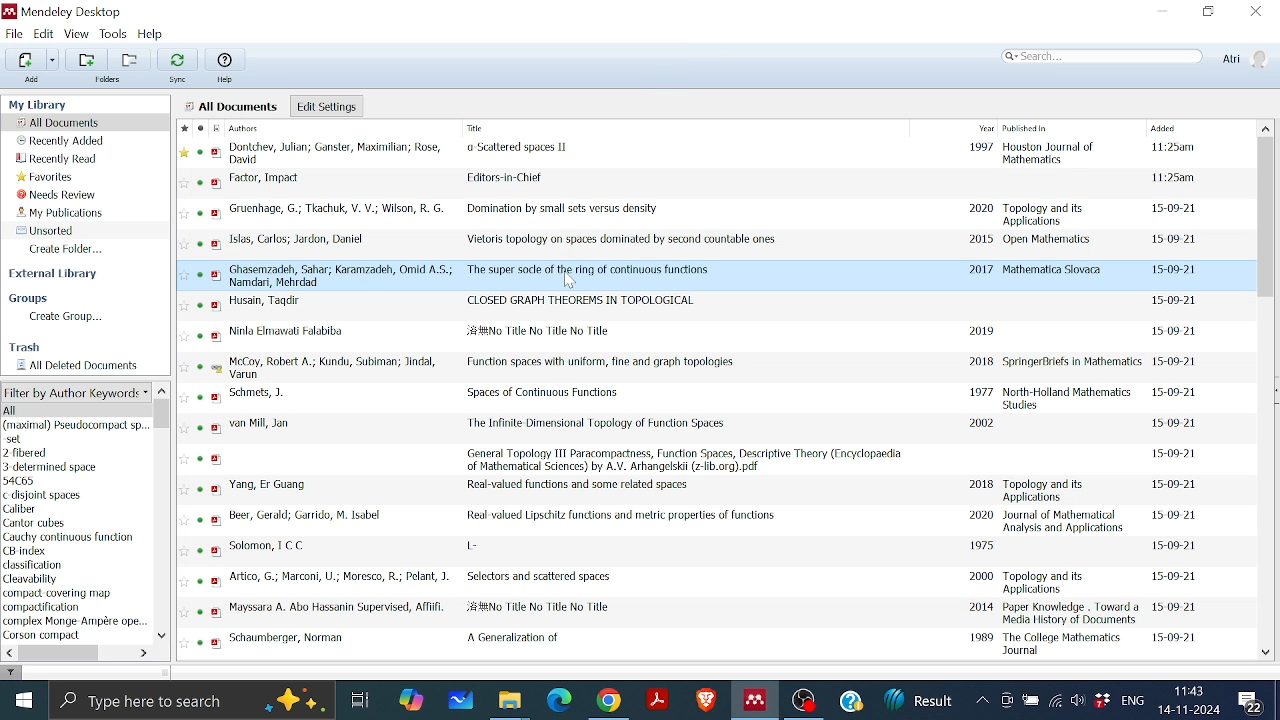  Describe the element at coordinates (22, 481) in the screenshot. I see `54C65` at that location.